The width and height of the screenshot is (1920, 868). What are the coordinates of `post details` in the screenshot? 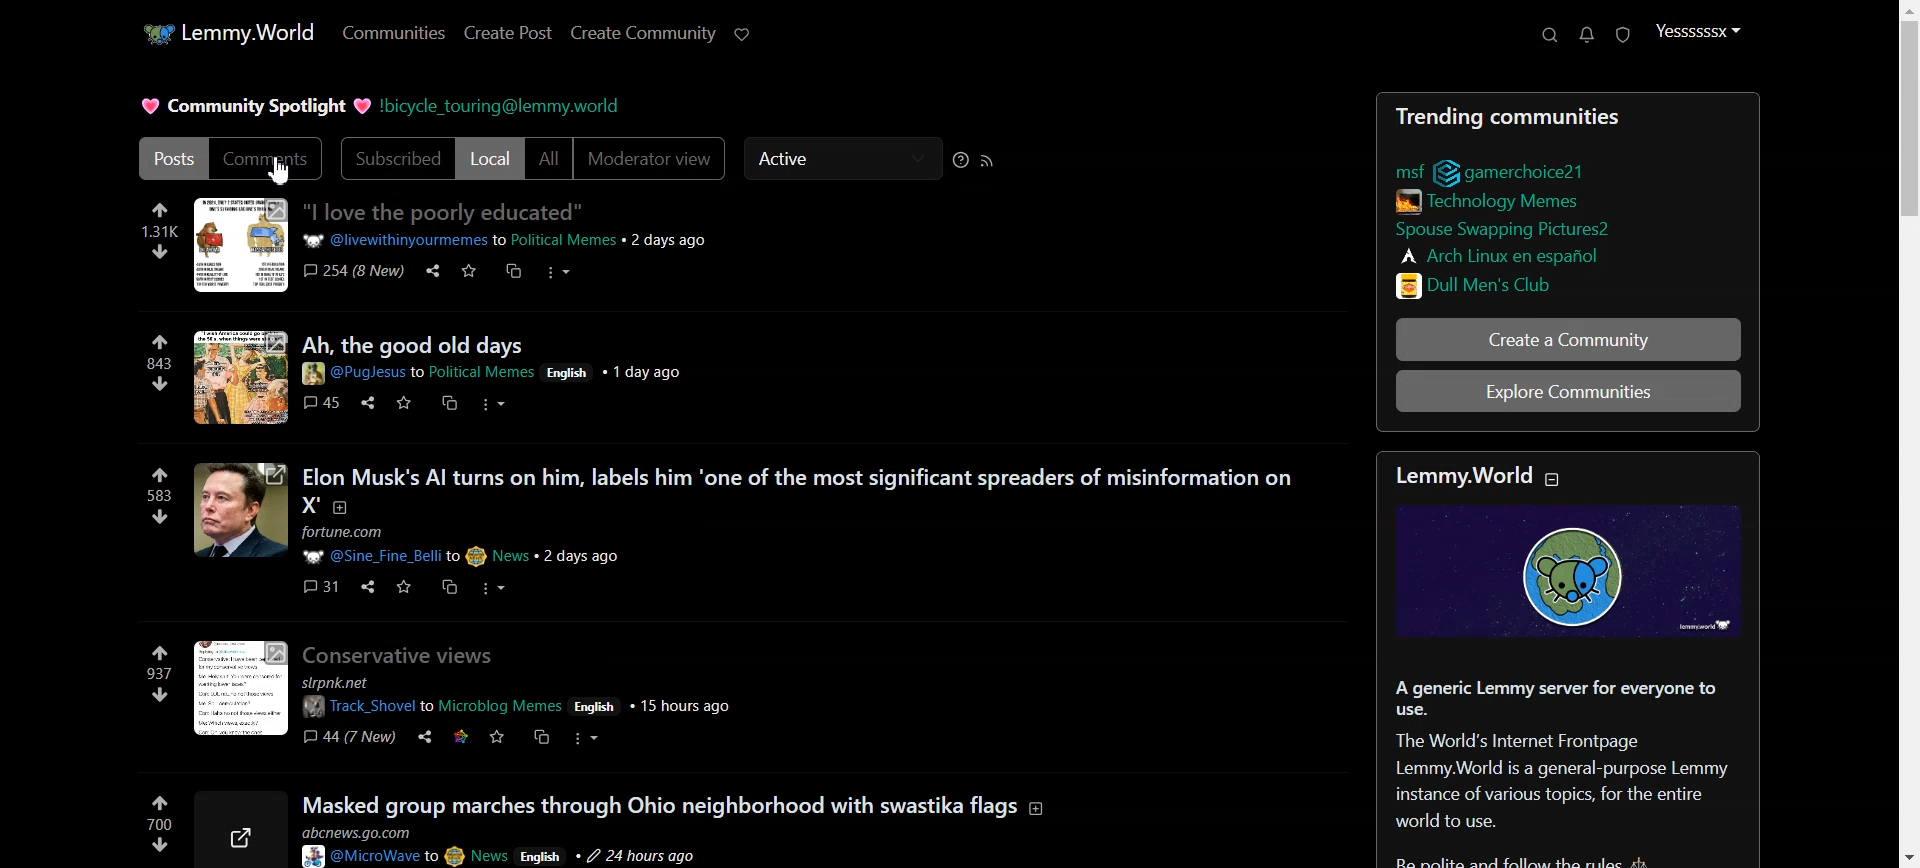 It's located at (505, 239).